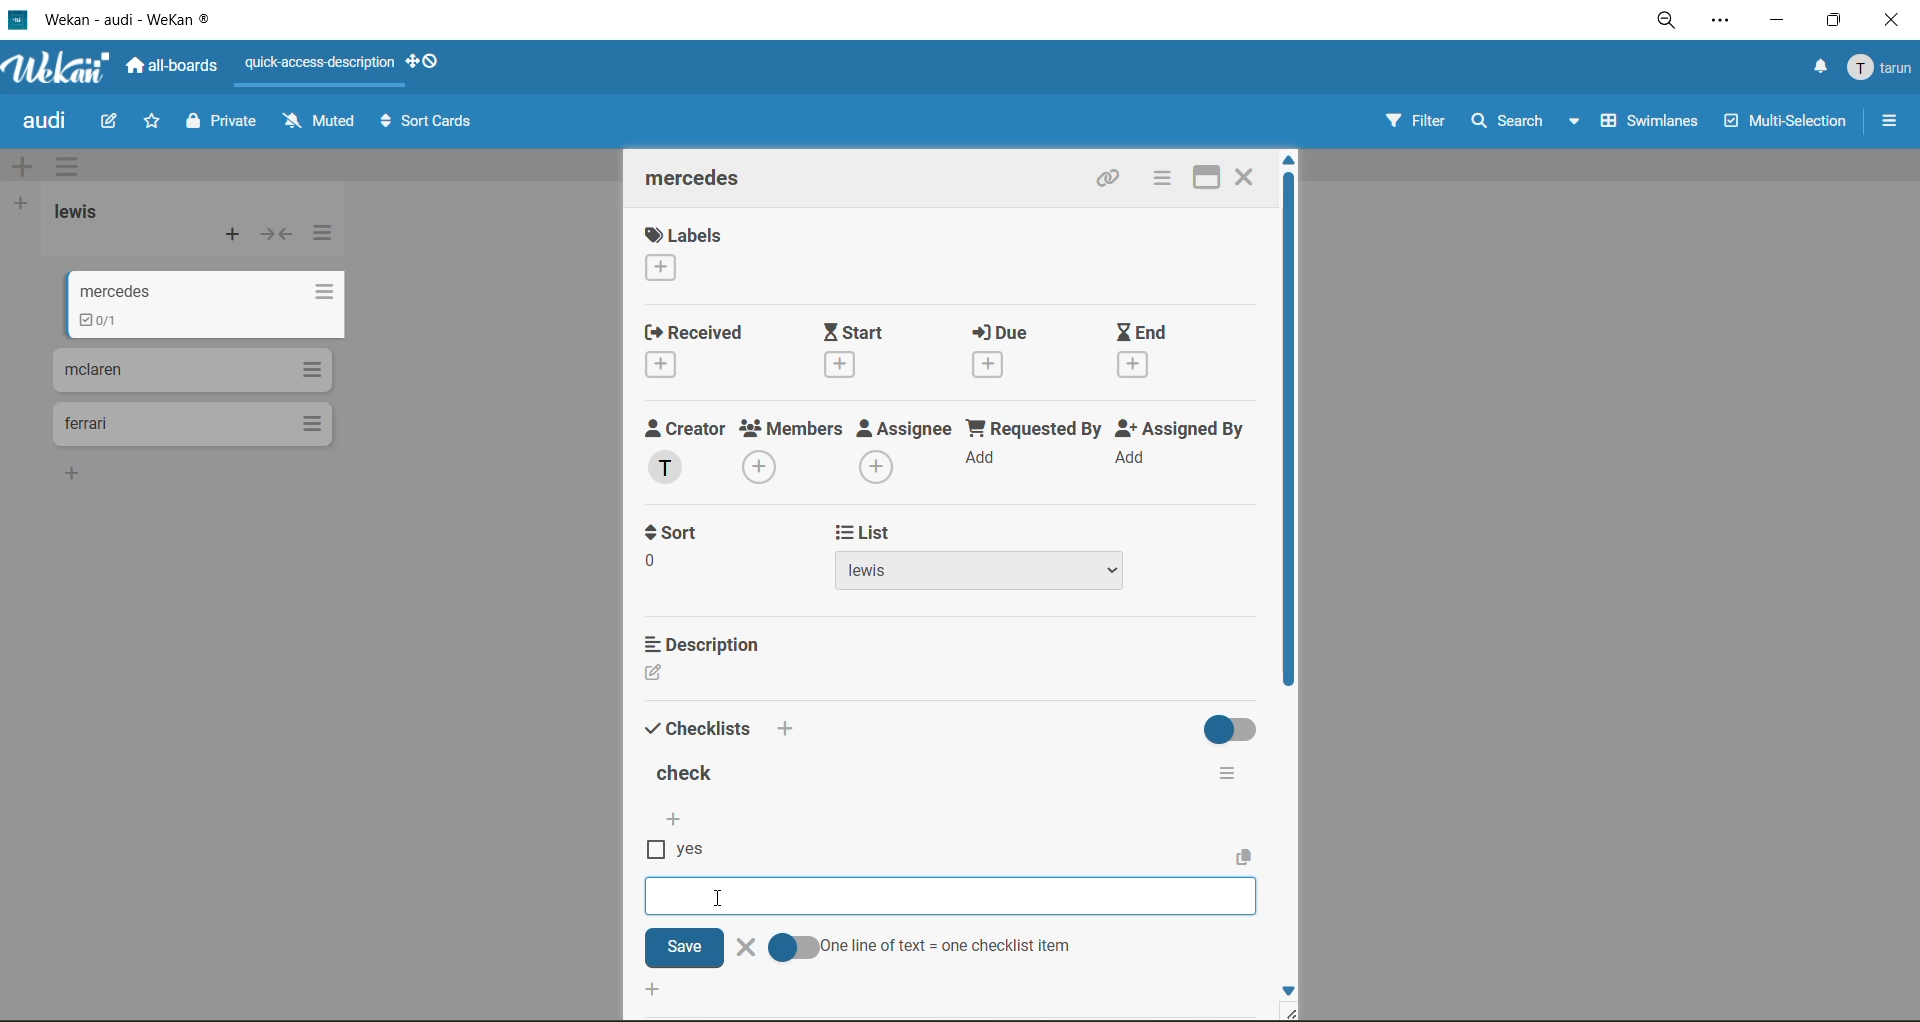  I want to click on quick access description, so click(325, 64).